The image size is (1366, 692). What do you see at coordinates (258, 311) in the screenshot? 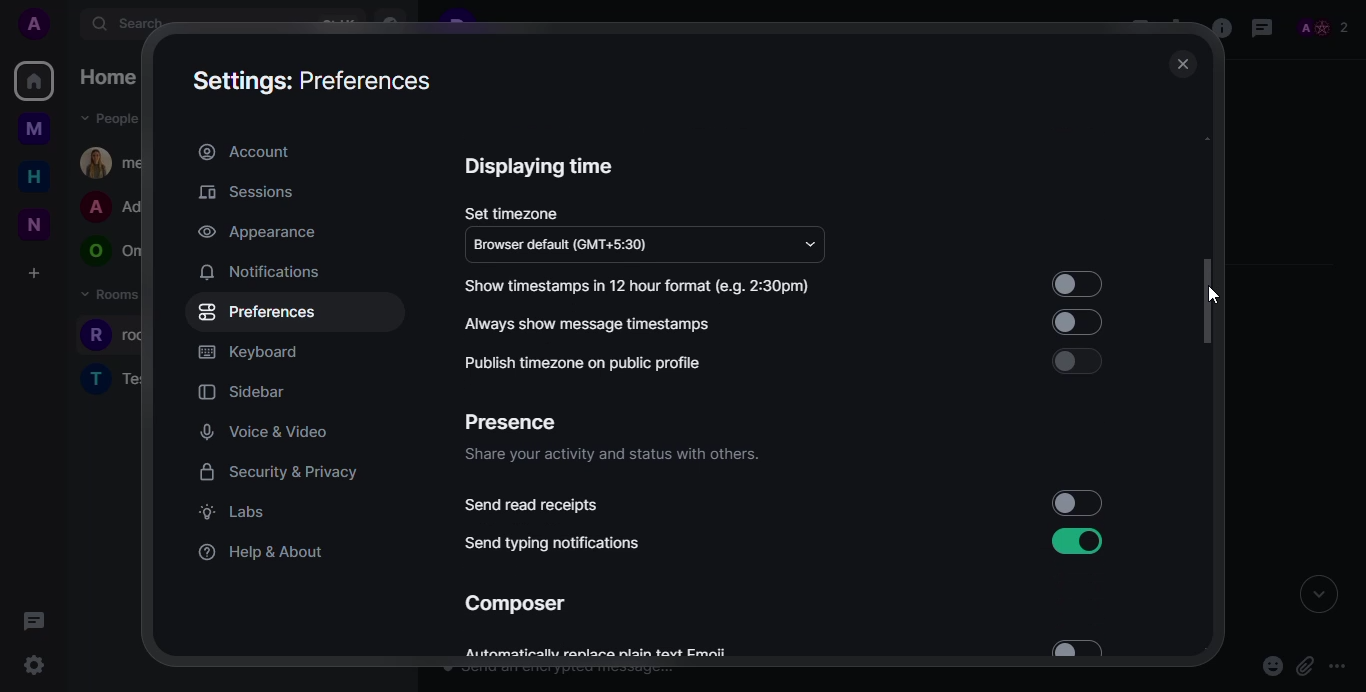
I see `preferences` at bounding box center [258, 311].